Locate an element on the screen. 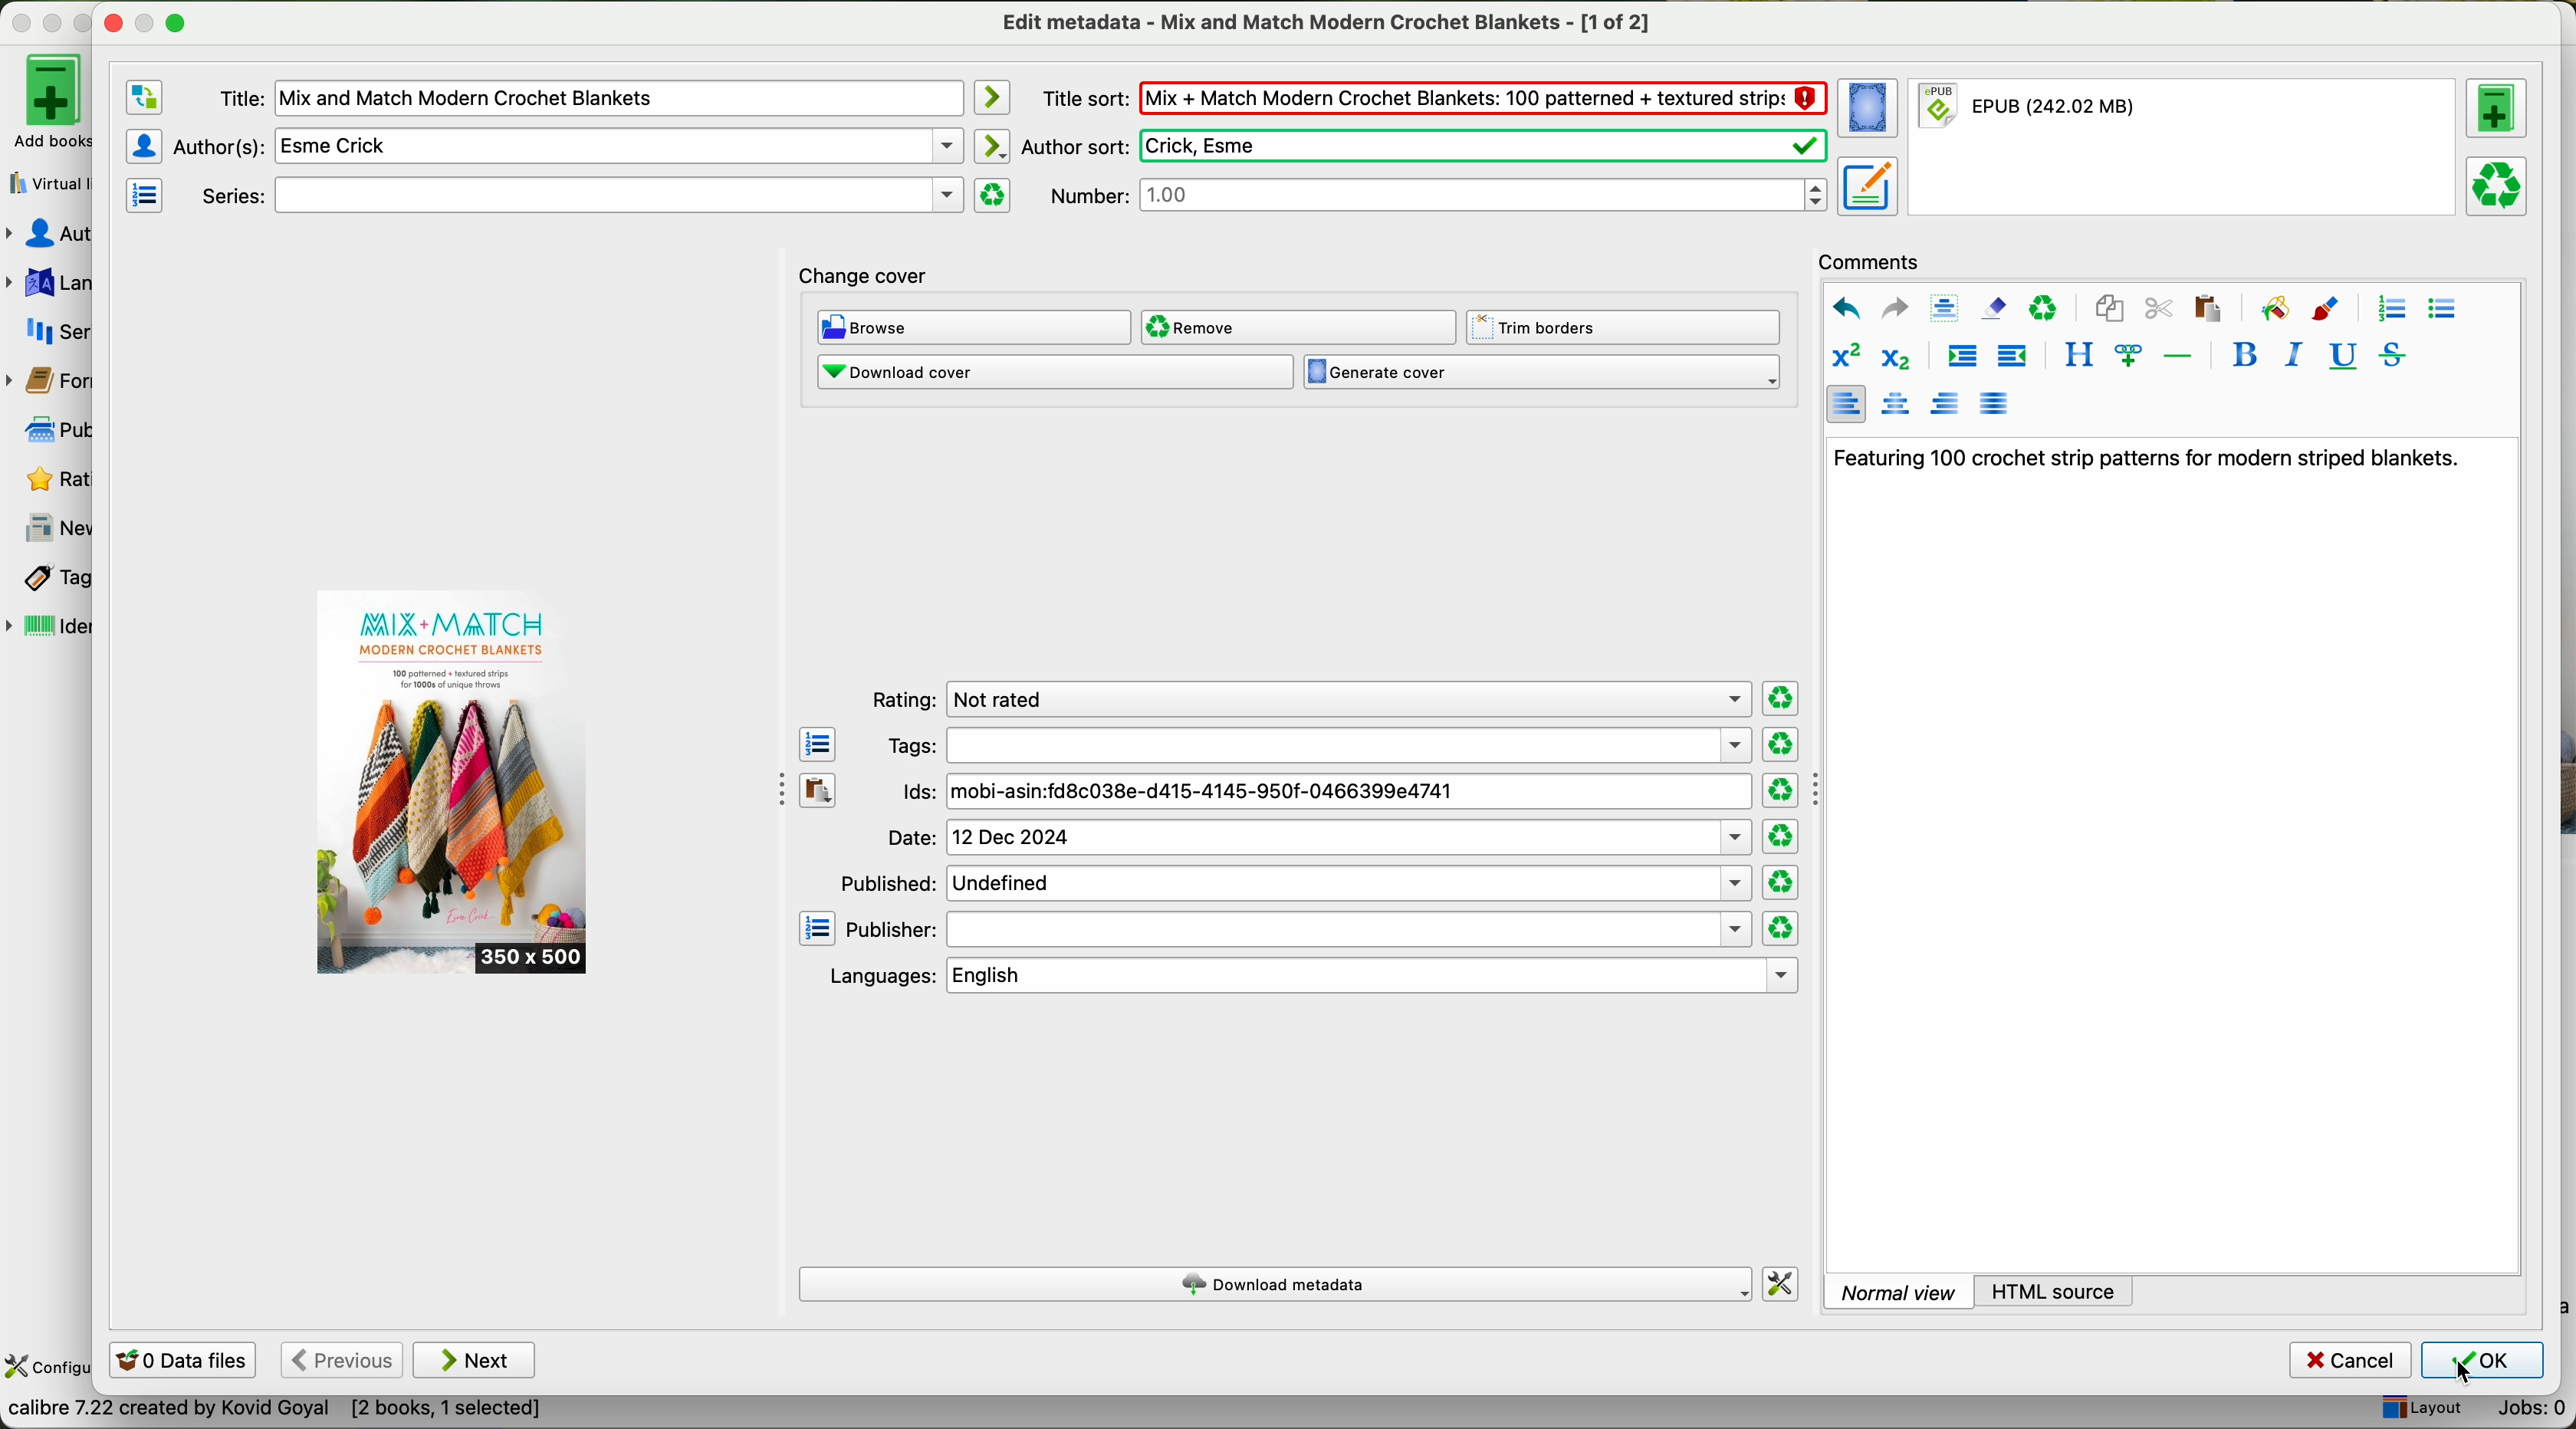 The width and height of the screenshot is (2576, 1429). identifiers is located at coordinates (50, 628).